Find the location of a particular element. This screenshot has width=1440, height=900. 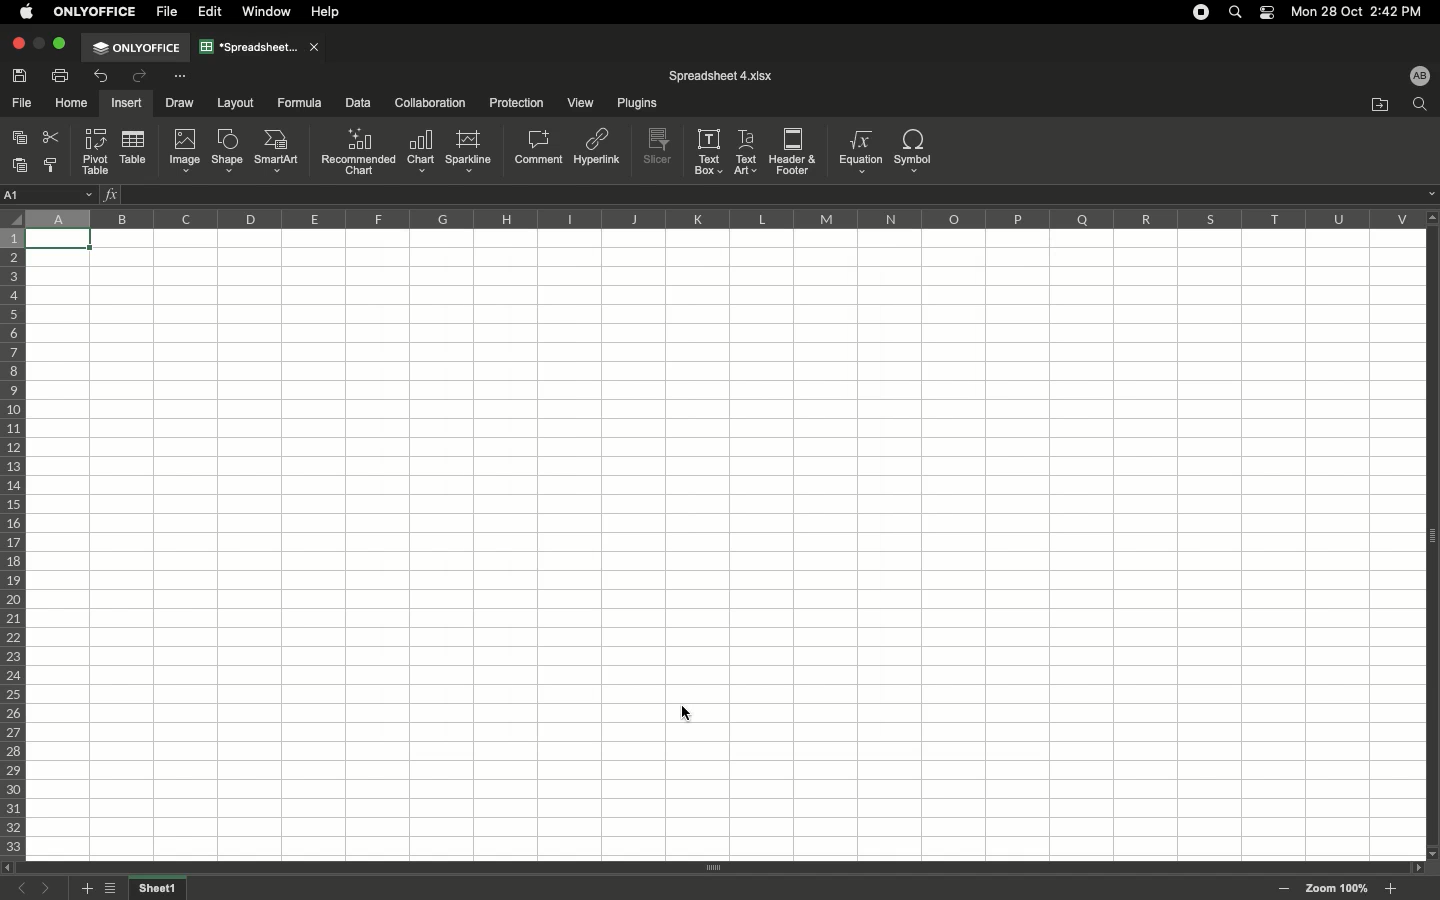

Customize tool bar is located at coordinates (179, 75).